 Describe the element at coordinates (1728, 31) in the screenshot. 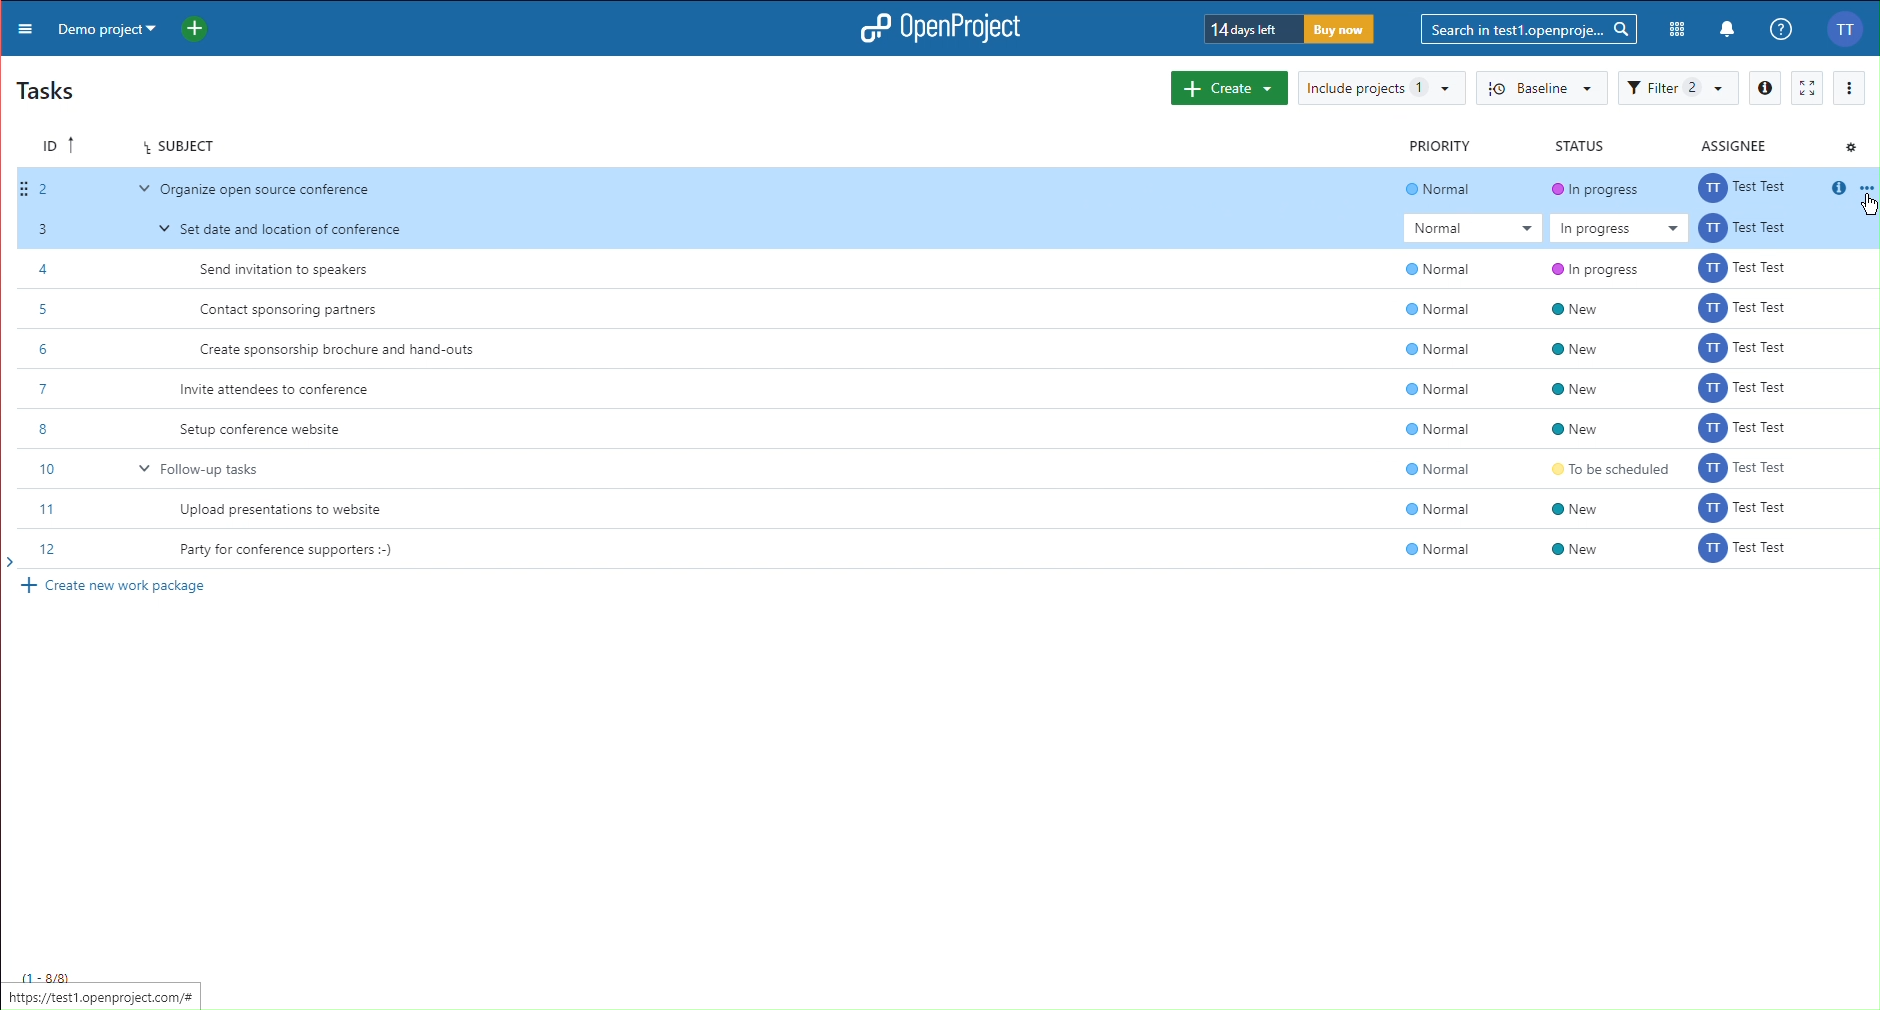

I see `Notification` at that location.